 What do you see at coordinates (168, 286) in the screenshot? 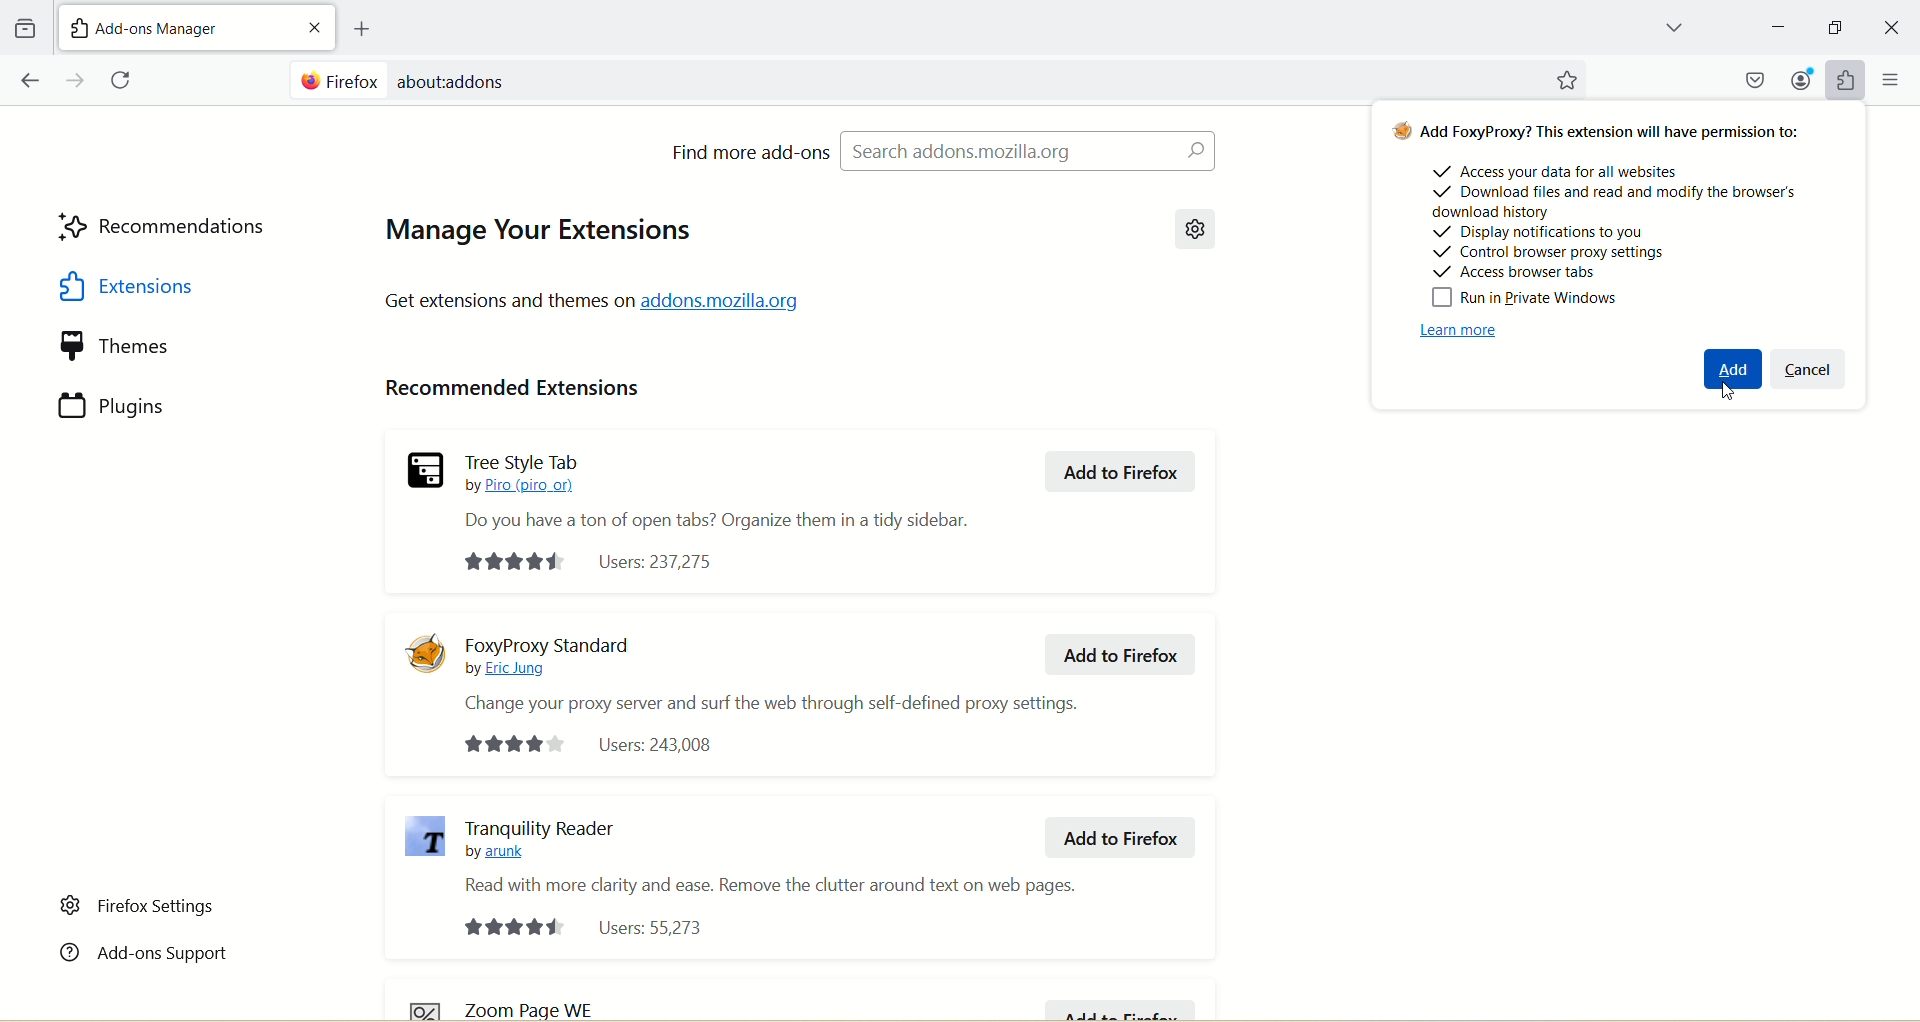
I see `Extensions` at bounding box center [168, 286].